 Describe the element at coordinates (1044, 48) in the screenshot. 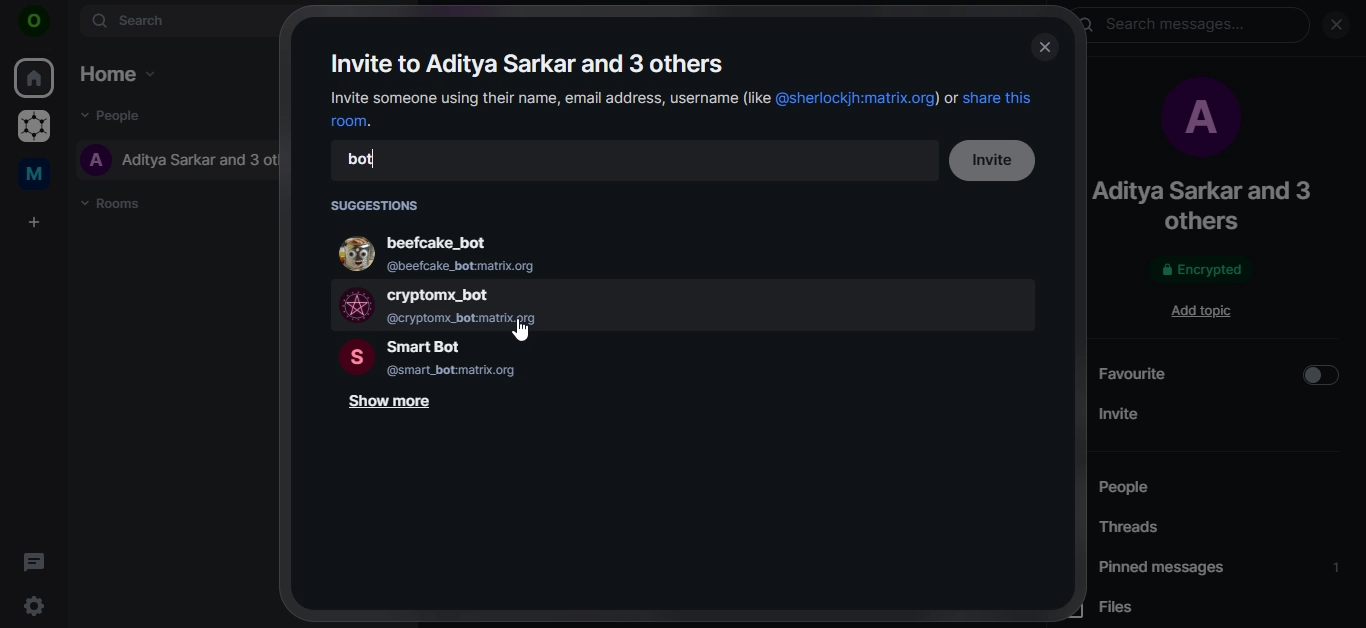

I see `close` at that location.